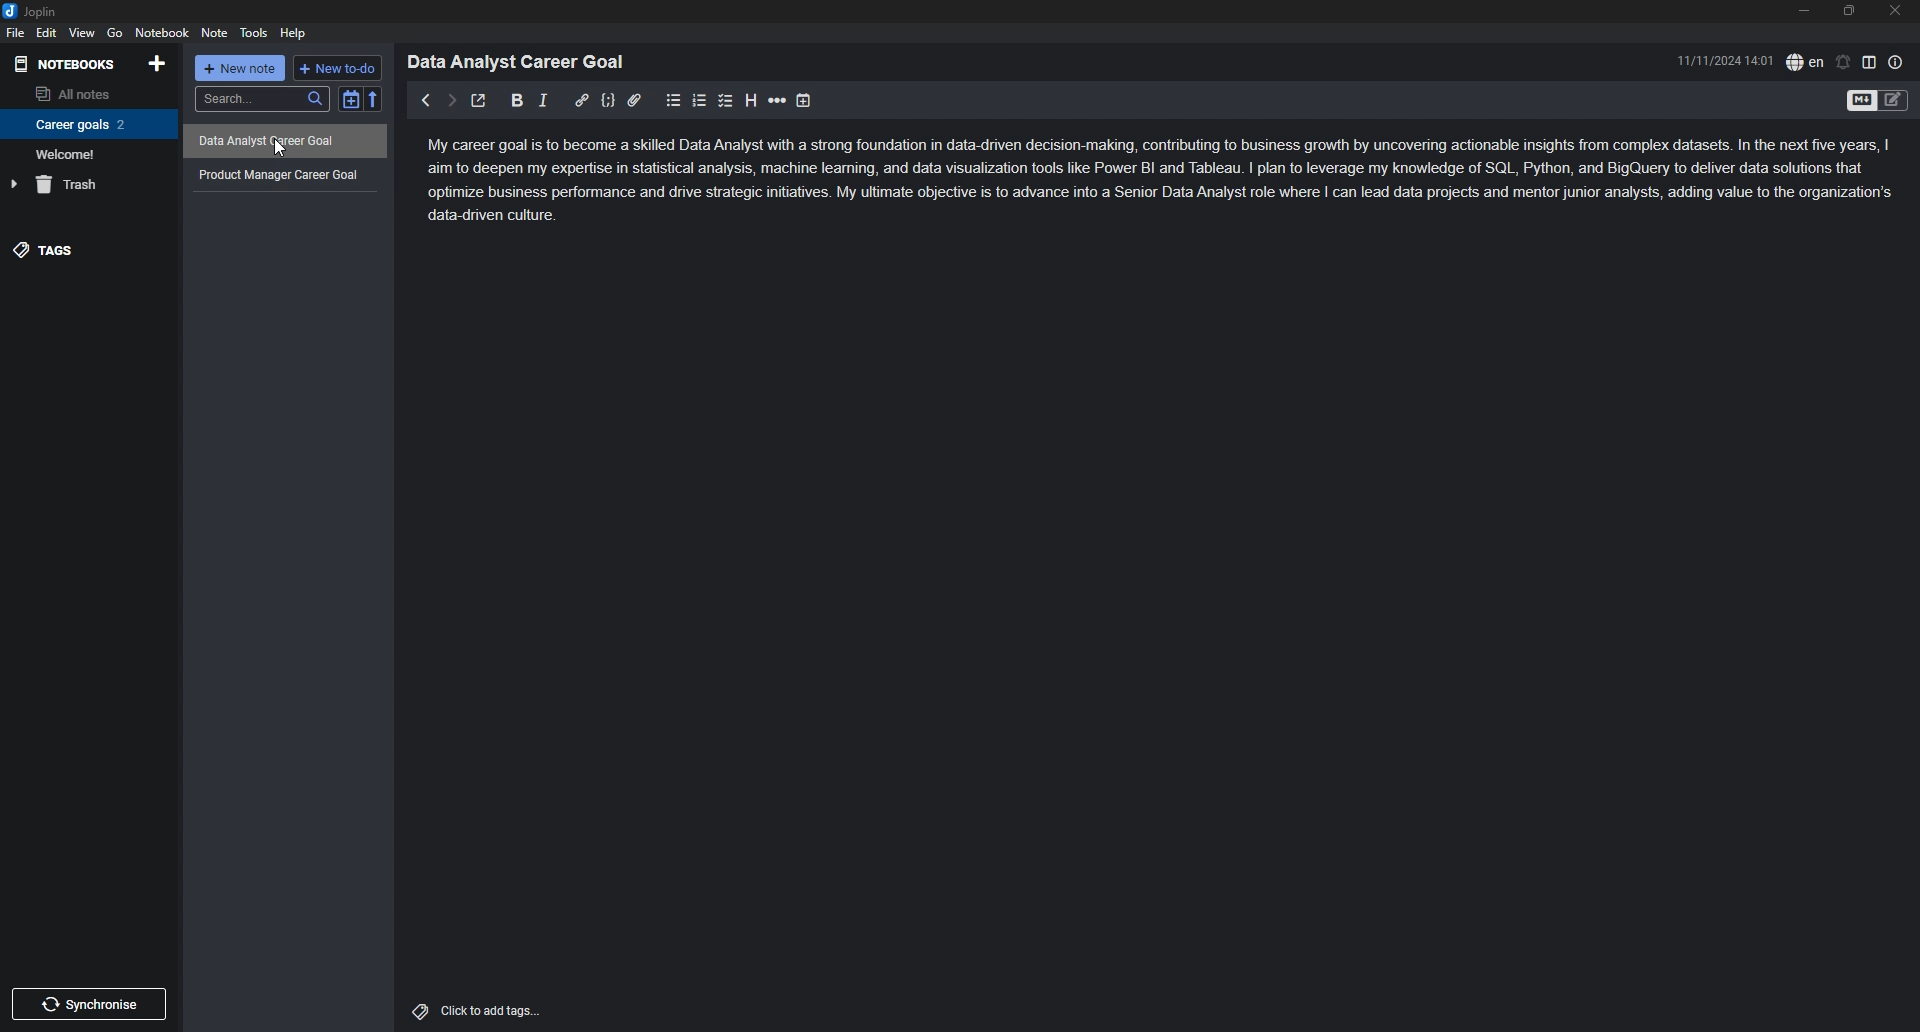  Describe the element at coordinates (115, 33) in the screenshot. I see `go` at that location.